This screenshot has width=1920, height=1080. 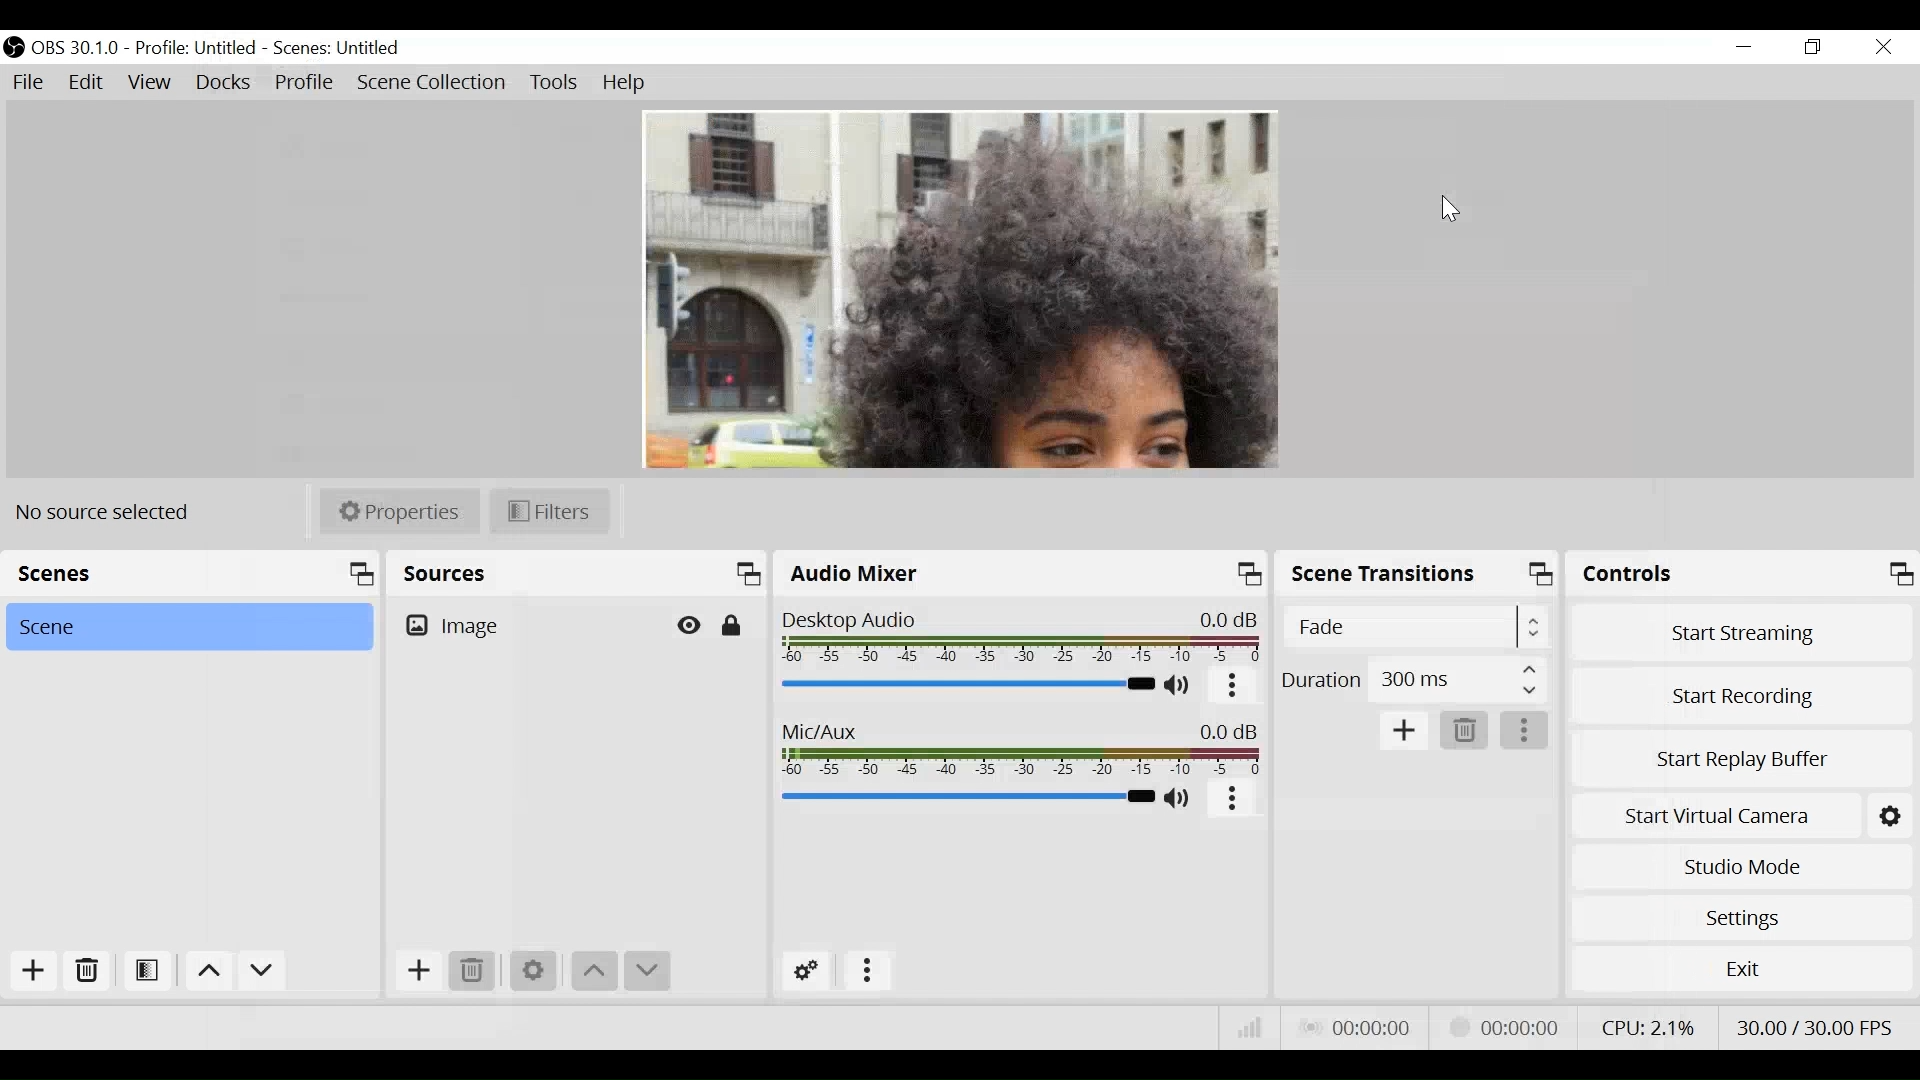 I want to click on Move Down, so click(x=260, y=973).